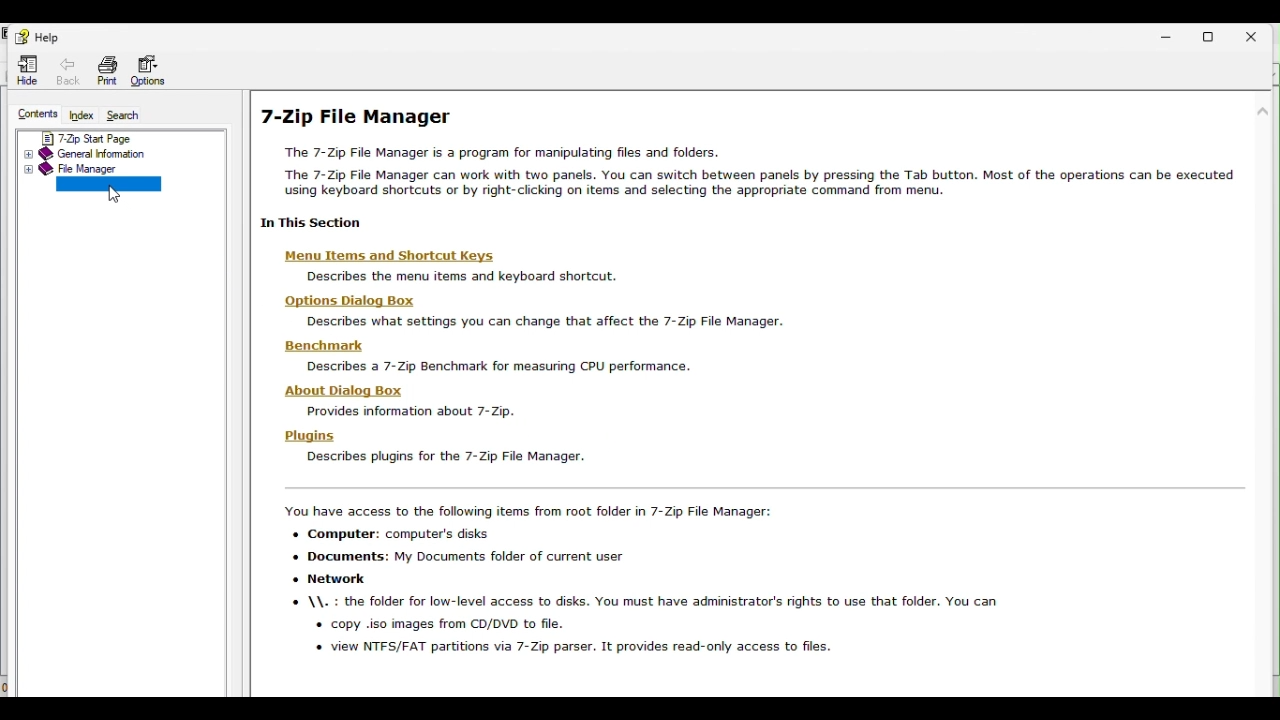  Describe the element at coordinates (455, 279) in the screenshot. I see `descriibe the menu items and keyboard shortcuts` at that location.